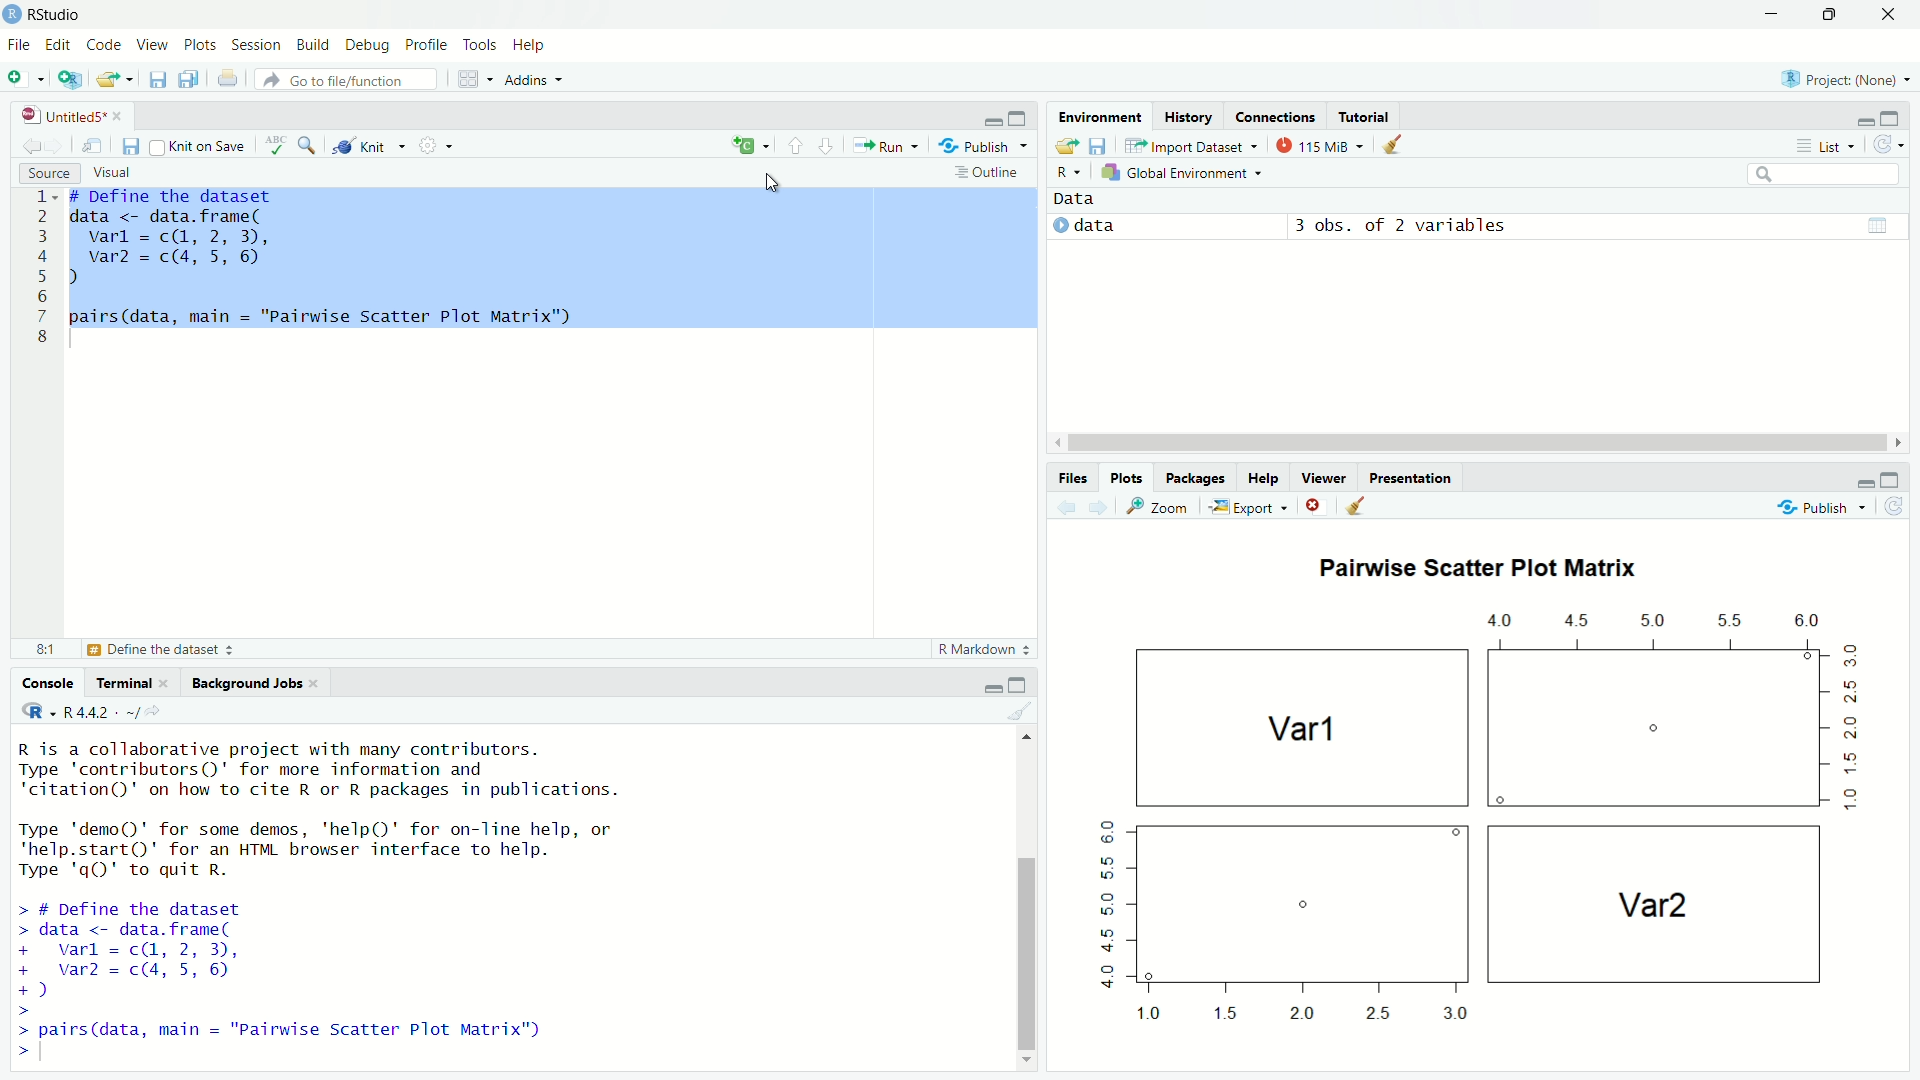  Describe the element at coordinates (104, 45) in the screenshot. I see `Code` at that location.